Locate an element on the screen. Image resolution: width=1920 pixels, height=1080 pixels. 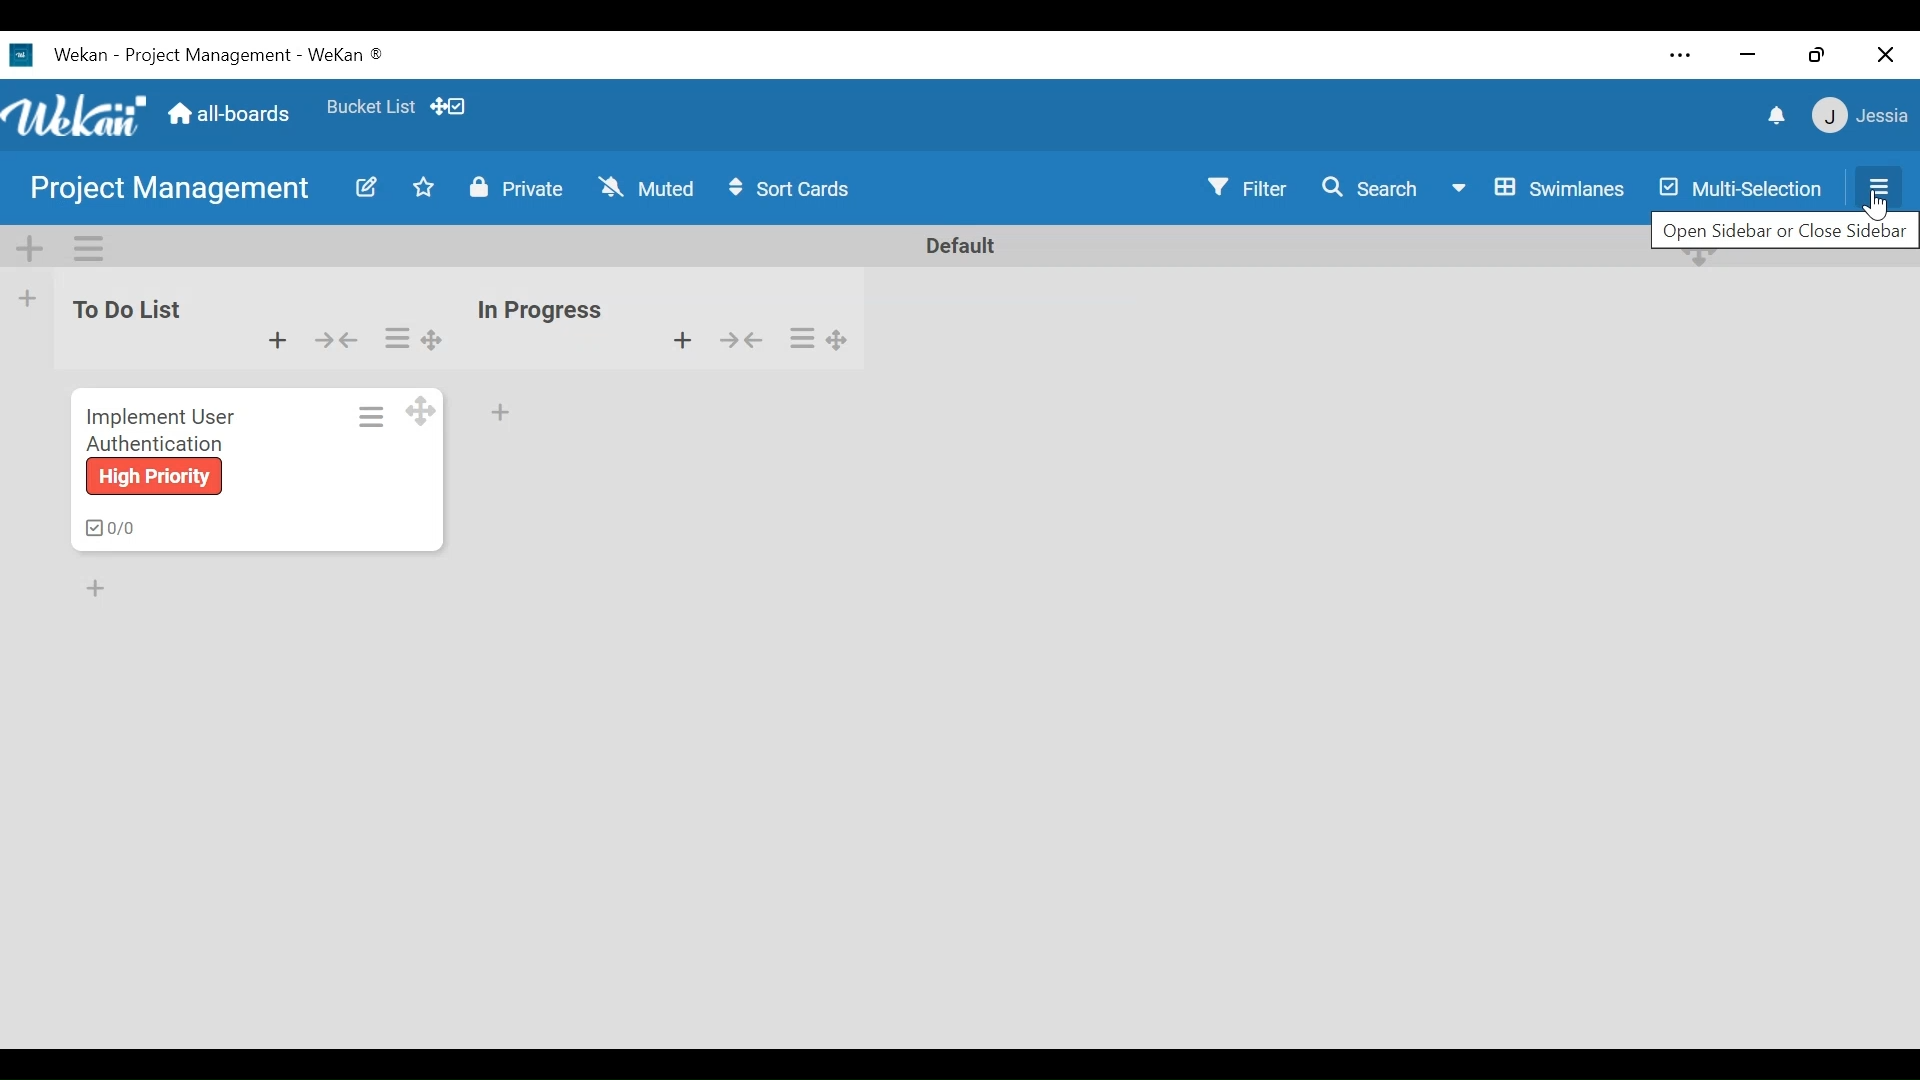
Collapse is located at coordinates (336, 340).